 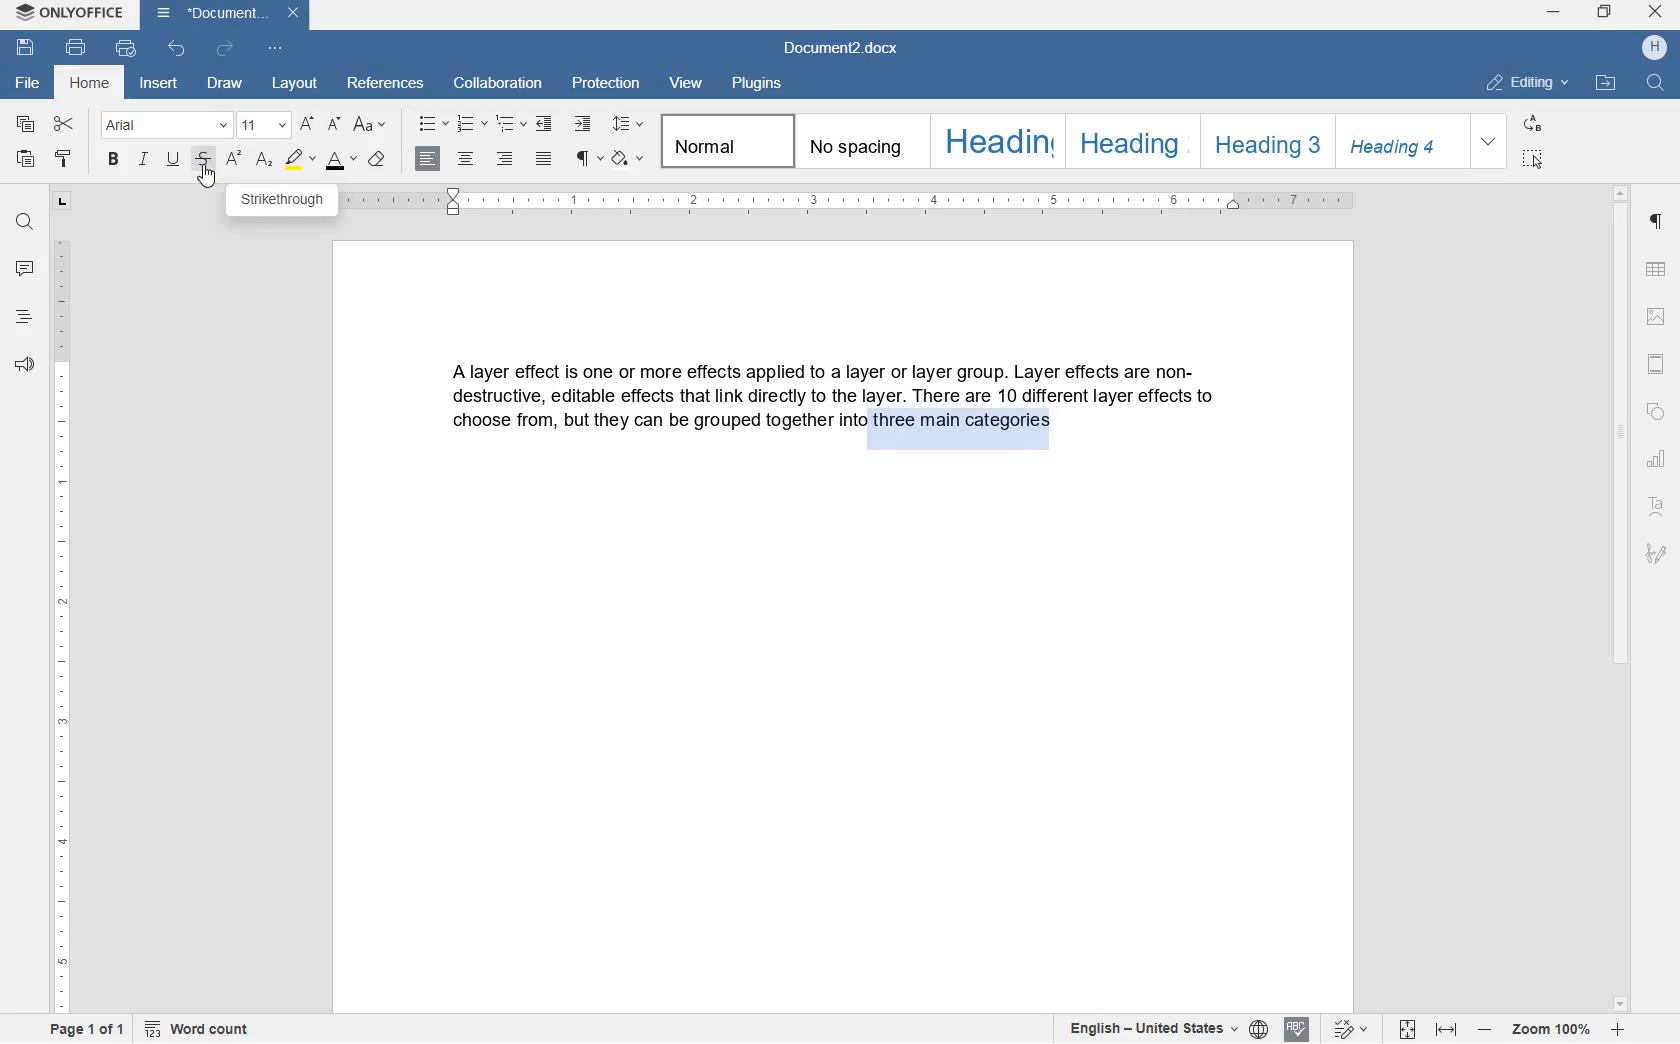 What do you see at coordinates (546, 124) in the screenshot?
I see `decrease indent` at bounding box center [546, 124].